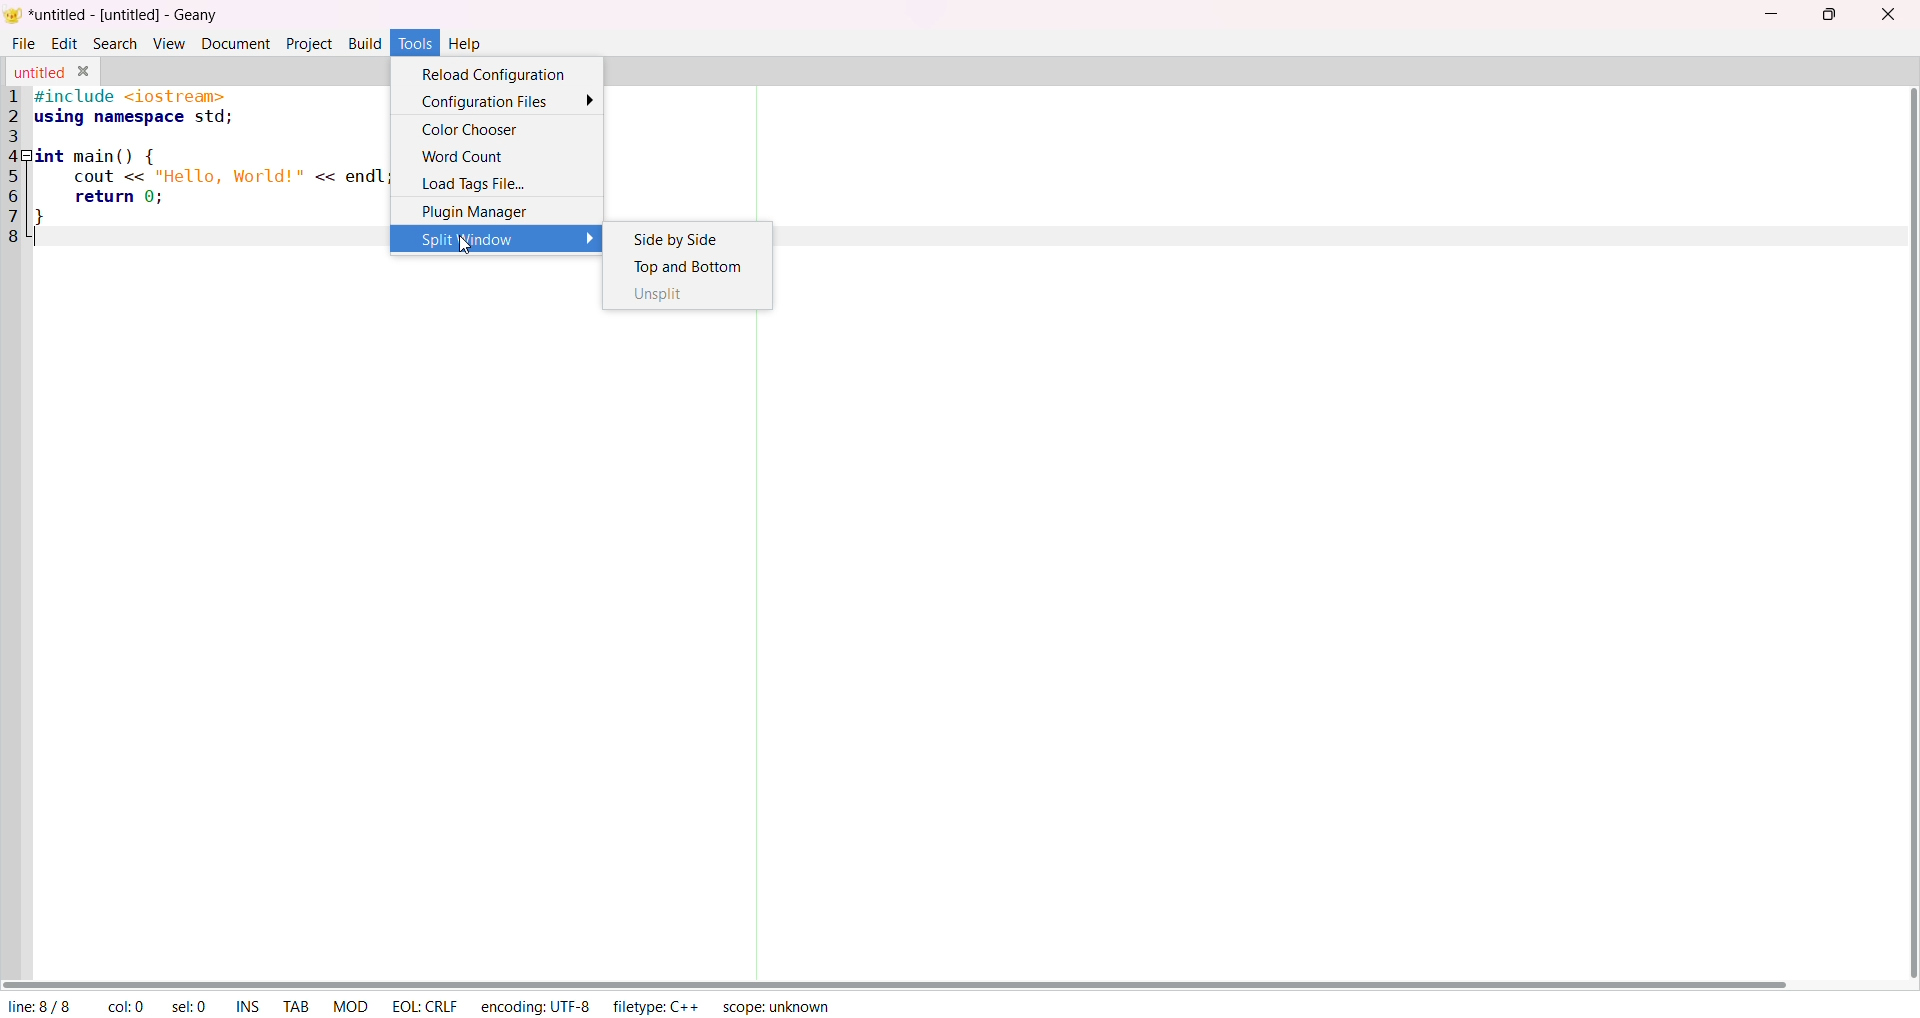  What do you see at coordinates (775, 1005) in the screenshot?
I see `scope: unknown` at bounding box center [775, 1005].